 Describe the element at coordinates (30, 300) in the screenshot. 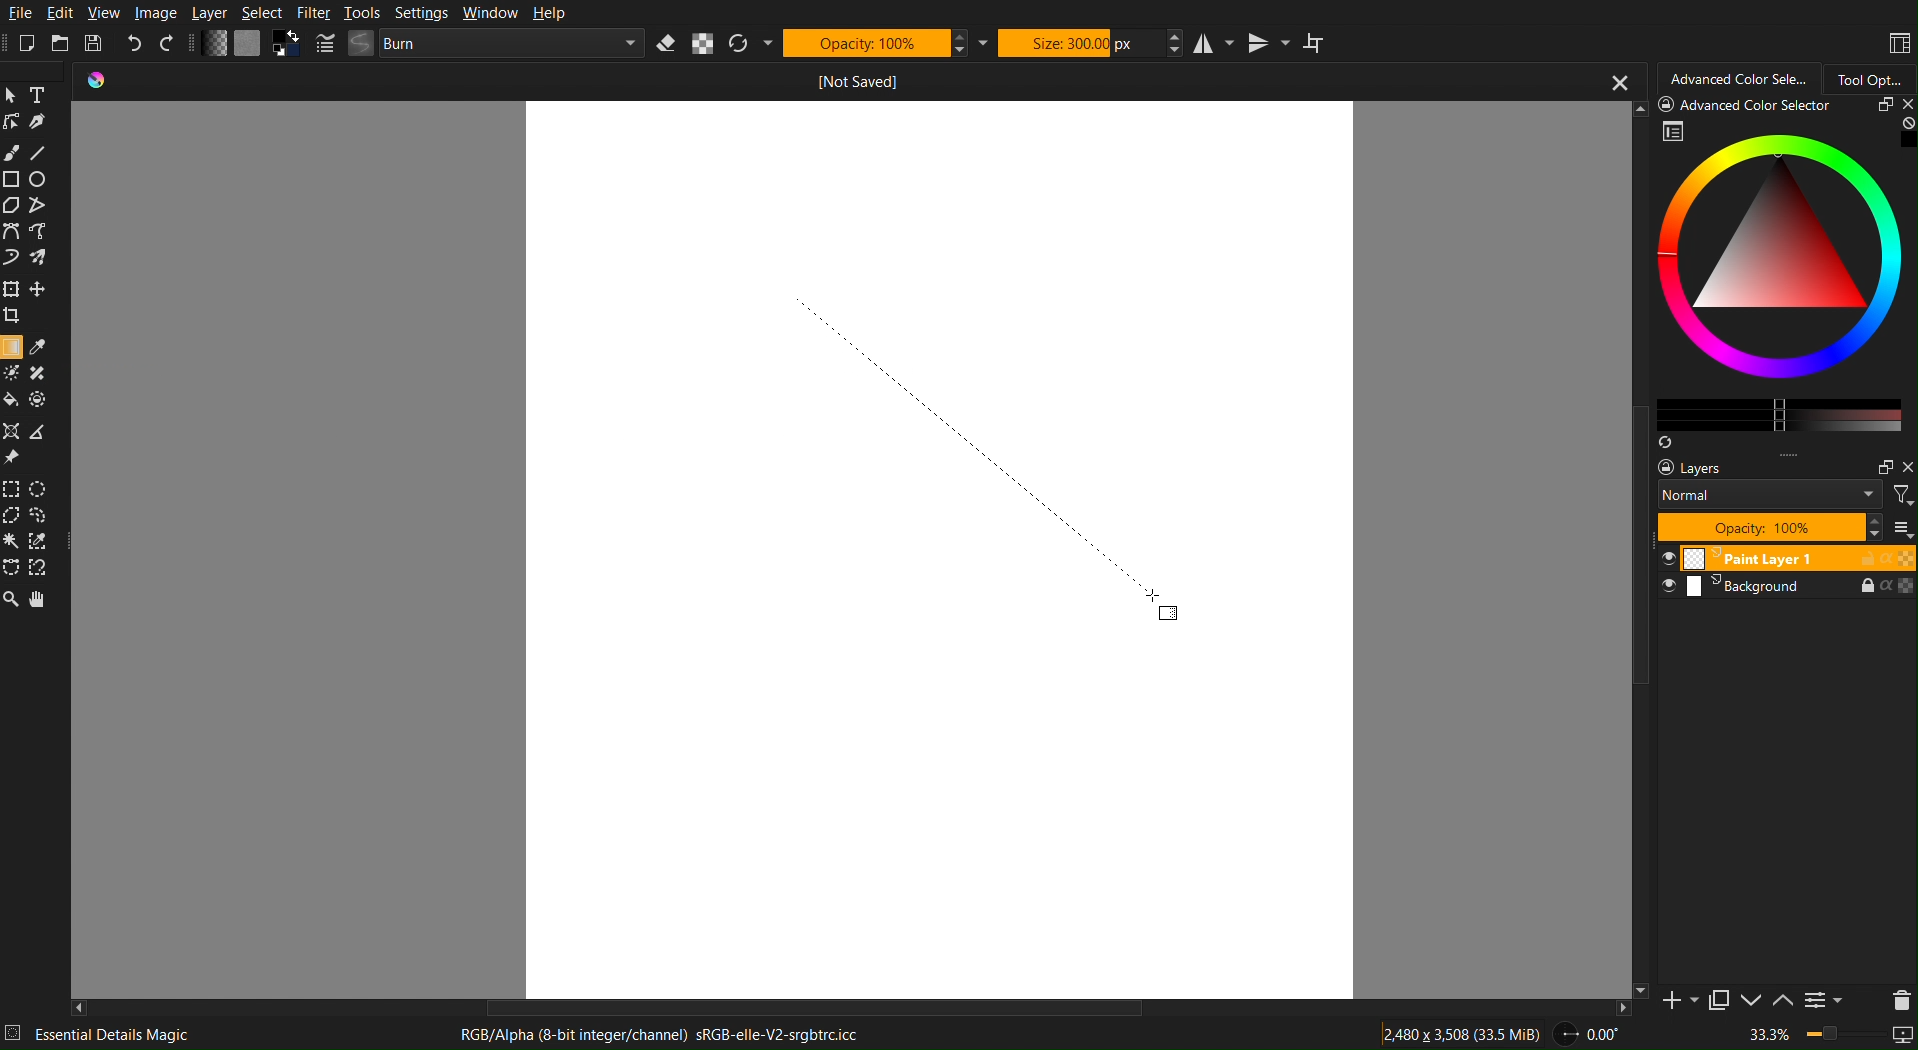

I see `Move Tools` at that location.